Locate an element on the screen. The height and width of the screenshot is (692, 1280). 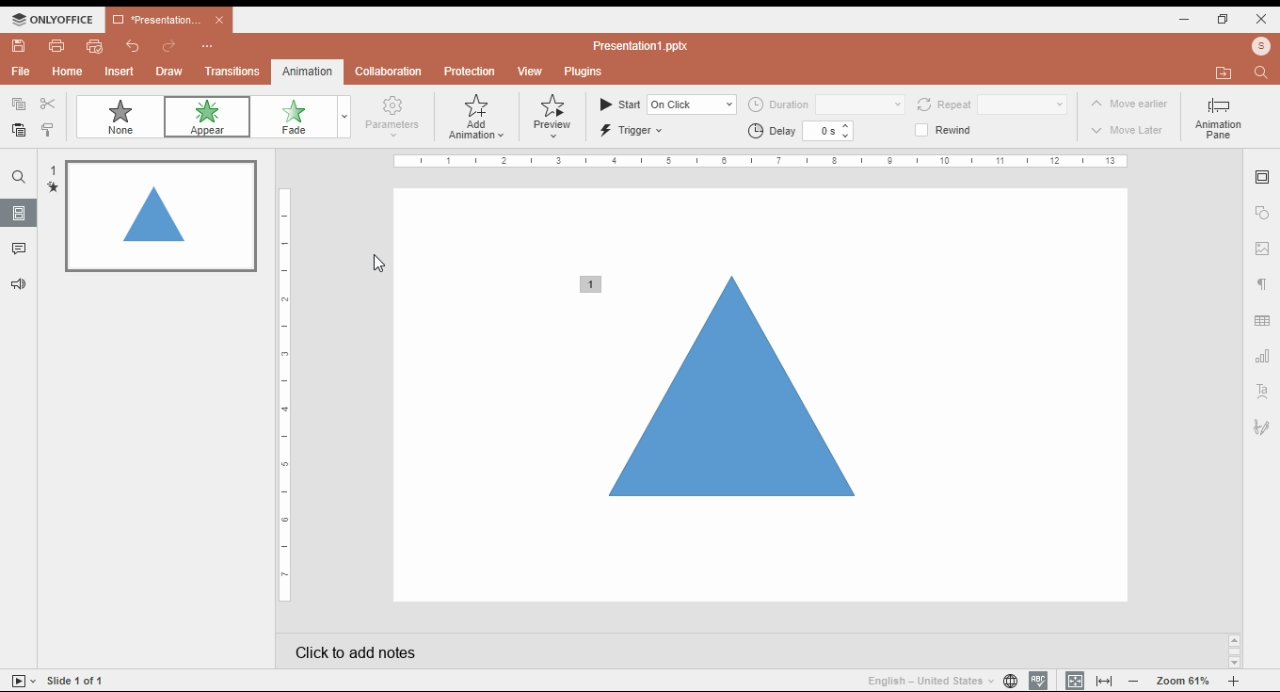
file is located at coordinates (21, 71).